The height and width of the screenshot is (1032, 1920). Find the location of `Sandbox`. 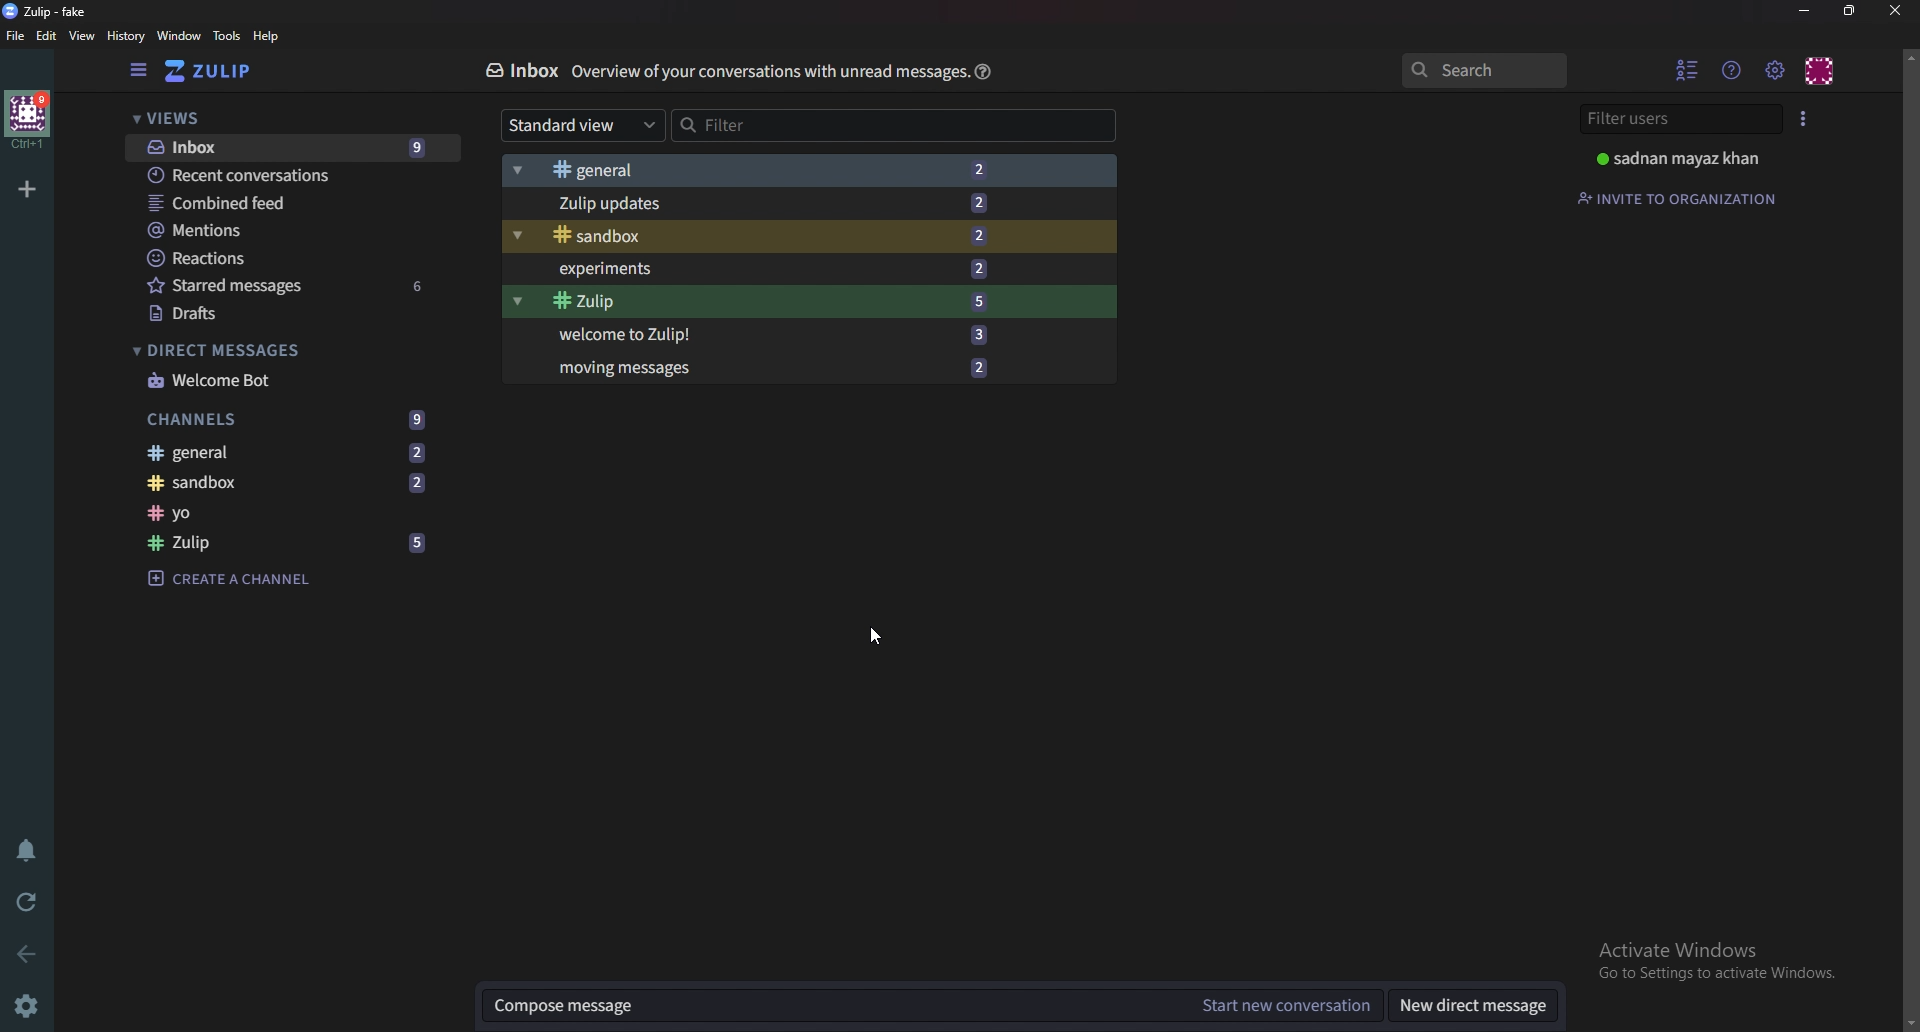

Sandbox is located at coordinates (287, 484).